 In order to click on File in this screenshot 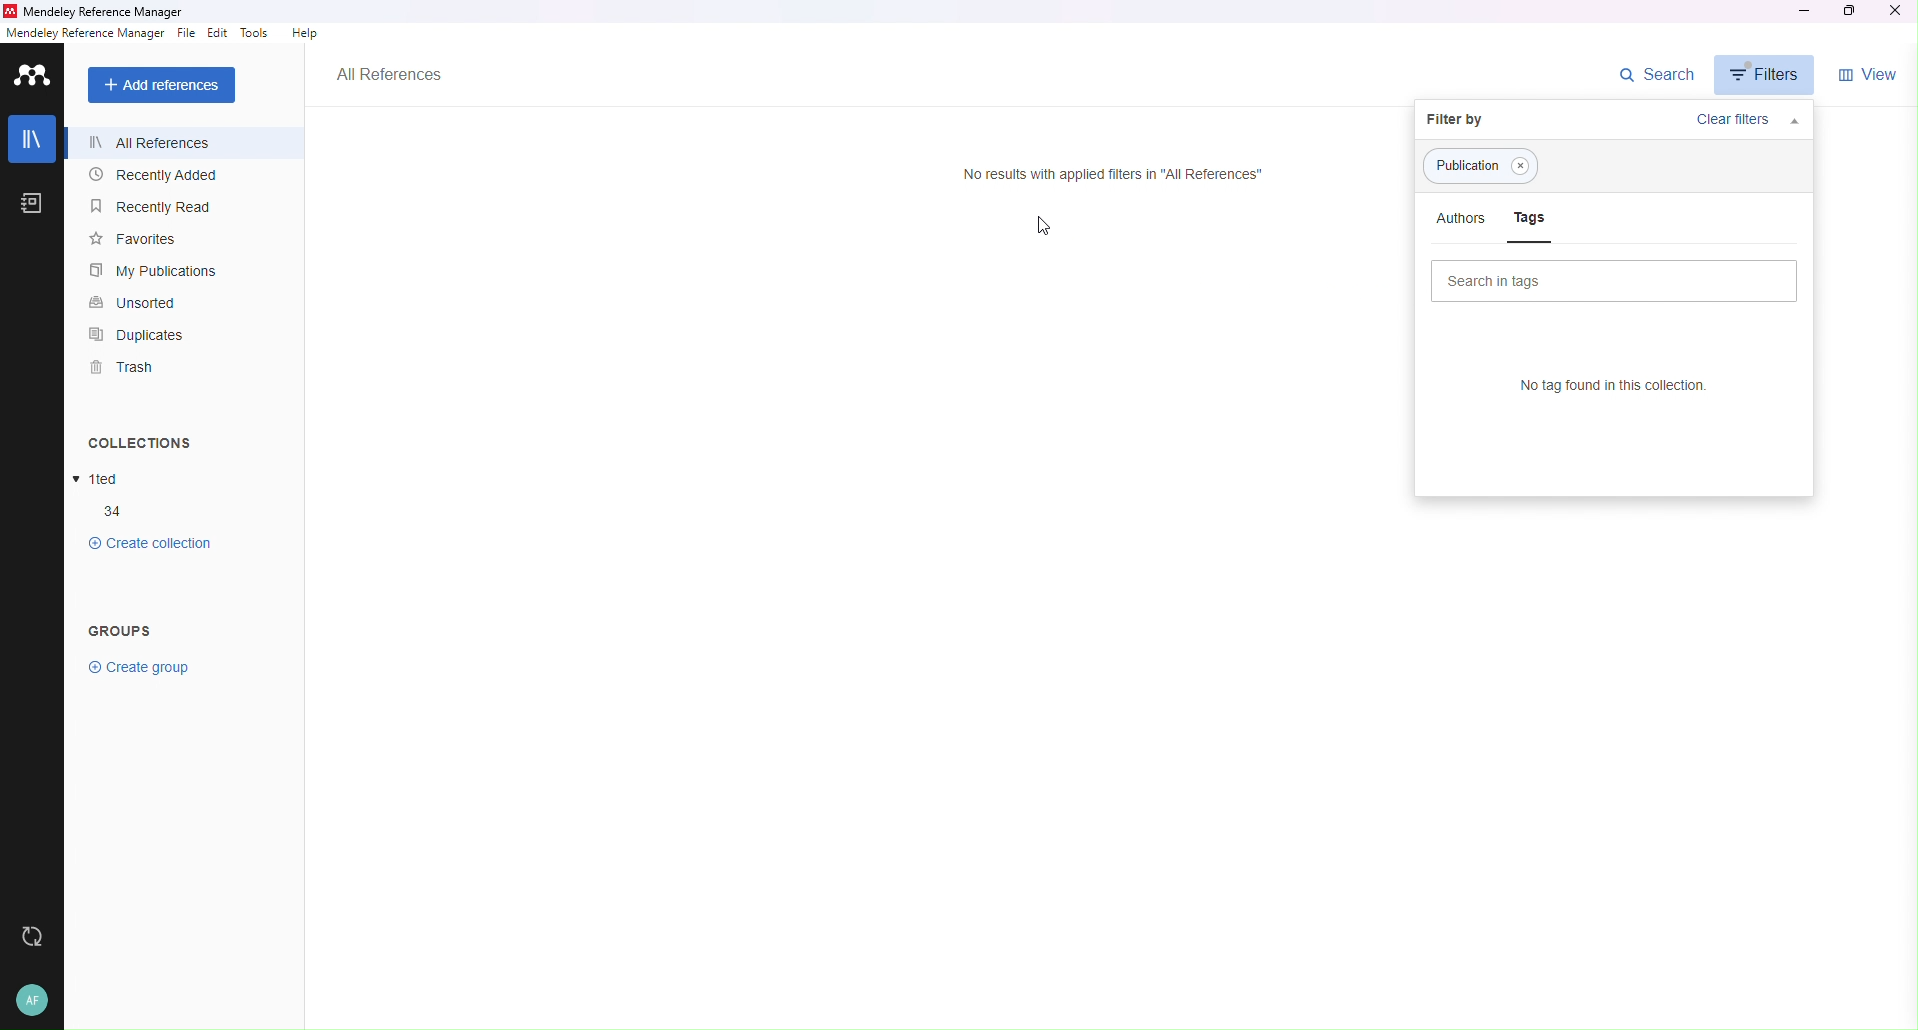, I will do `click(187, 33)`.